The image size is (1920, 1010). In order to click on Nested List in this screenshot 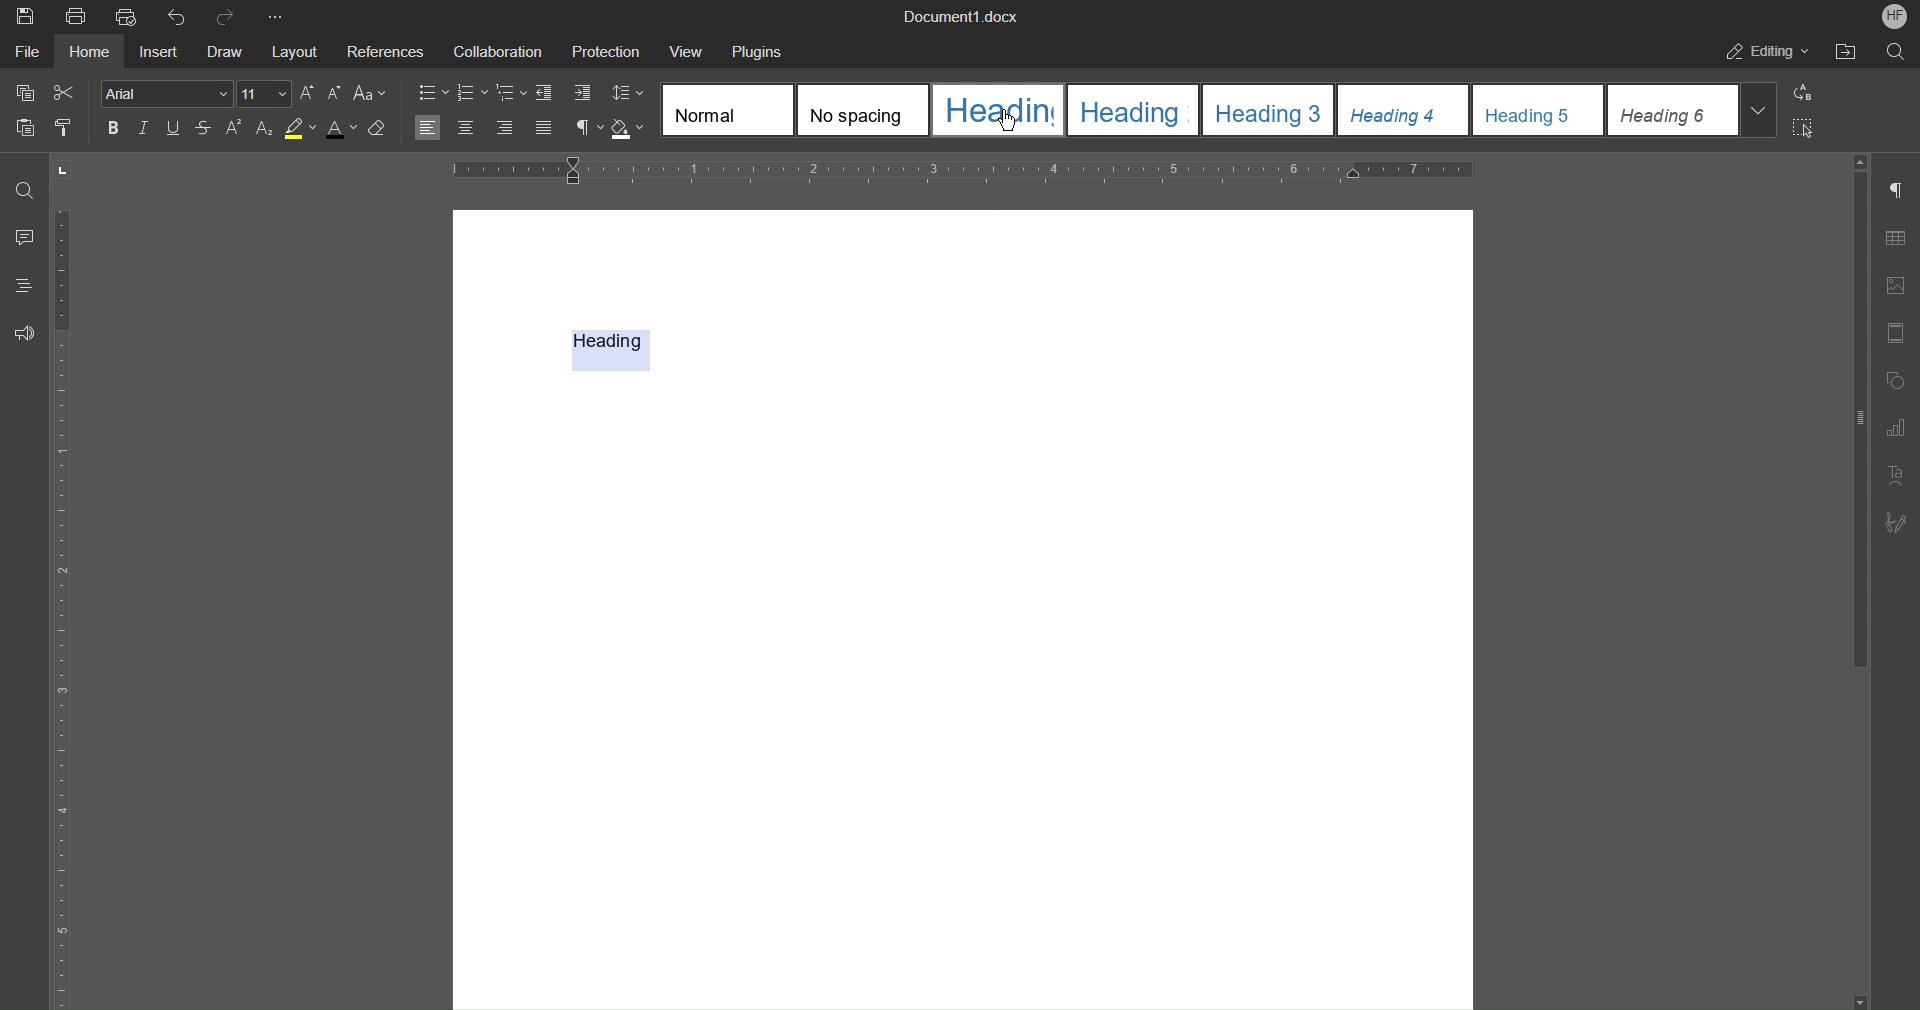, I will do `click(511, 93)`.